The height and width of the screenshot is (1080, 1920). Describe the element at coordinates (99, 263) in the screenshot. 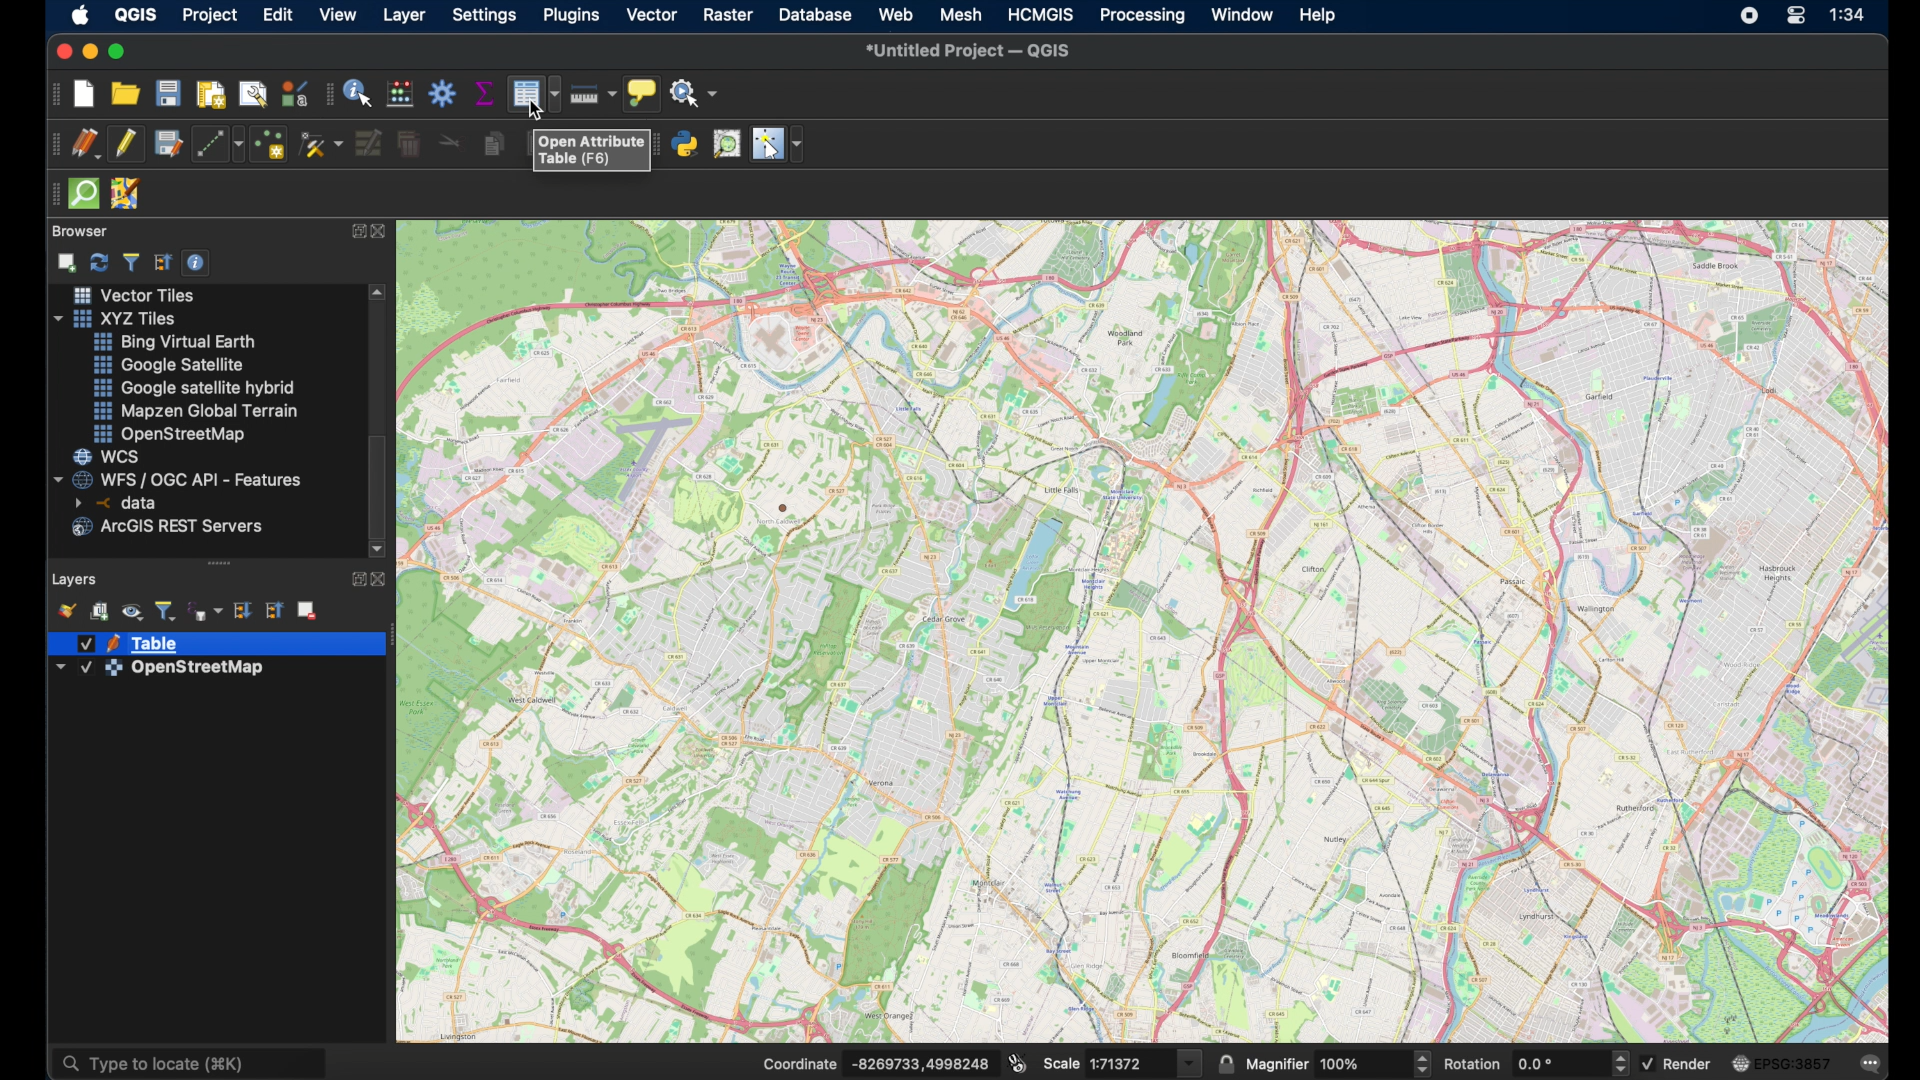

I see `refresh` at that location.